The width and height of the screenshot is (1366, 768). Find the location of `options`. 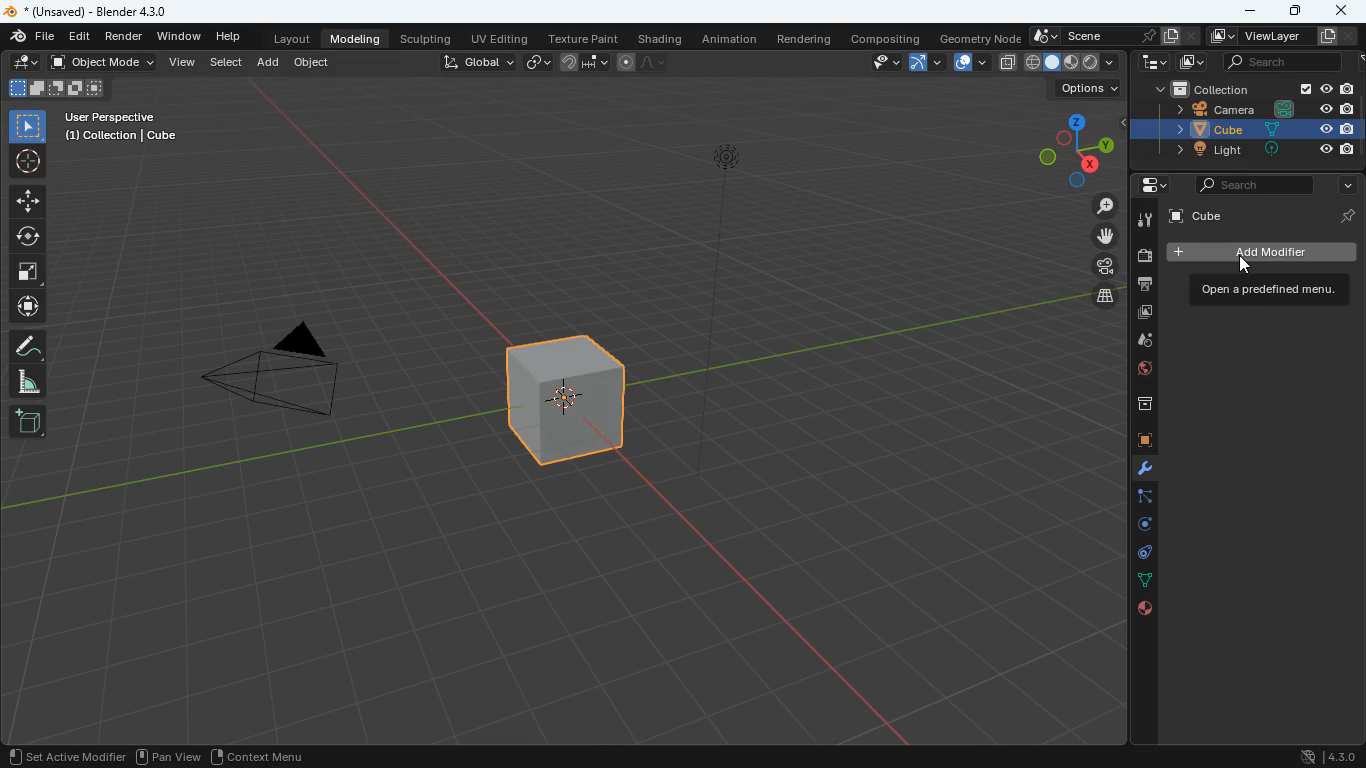

options is located at coordinates (1090, 88).